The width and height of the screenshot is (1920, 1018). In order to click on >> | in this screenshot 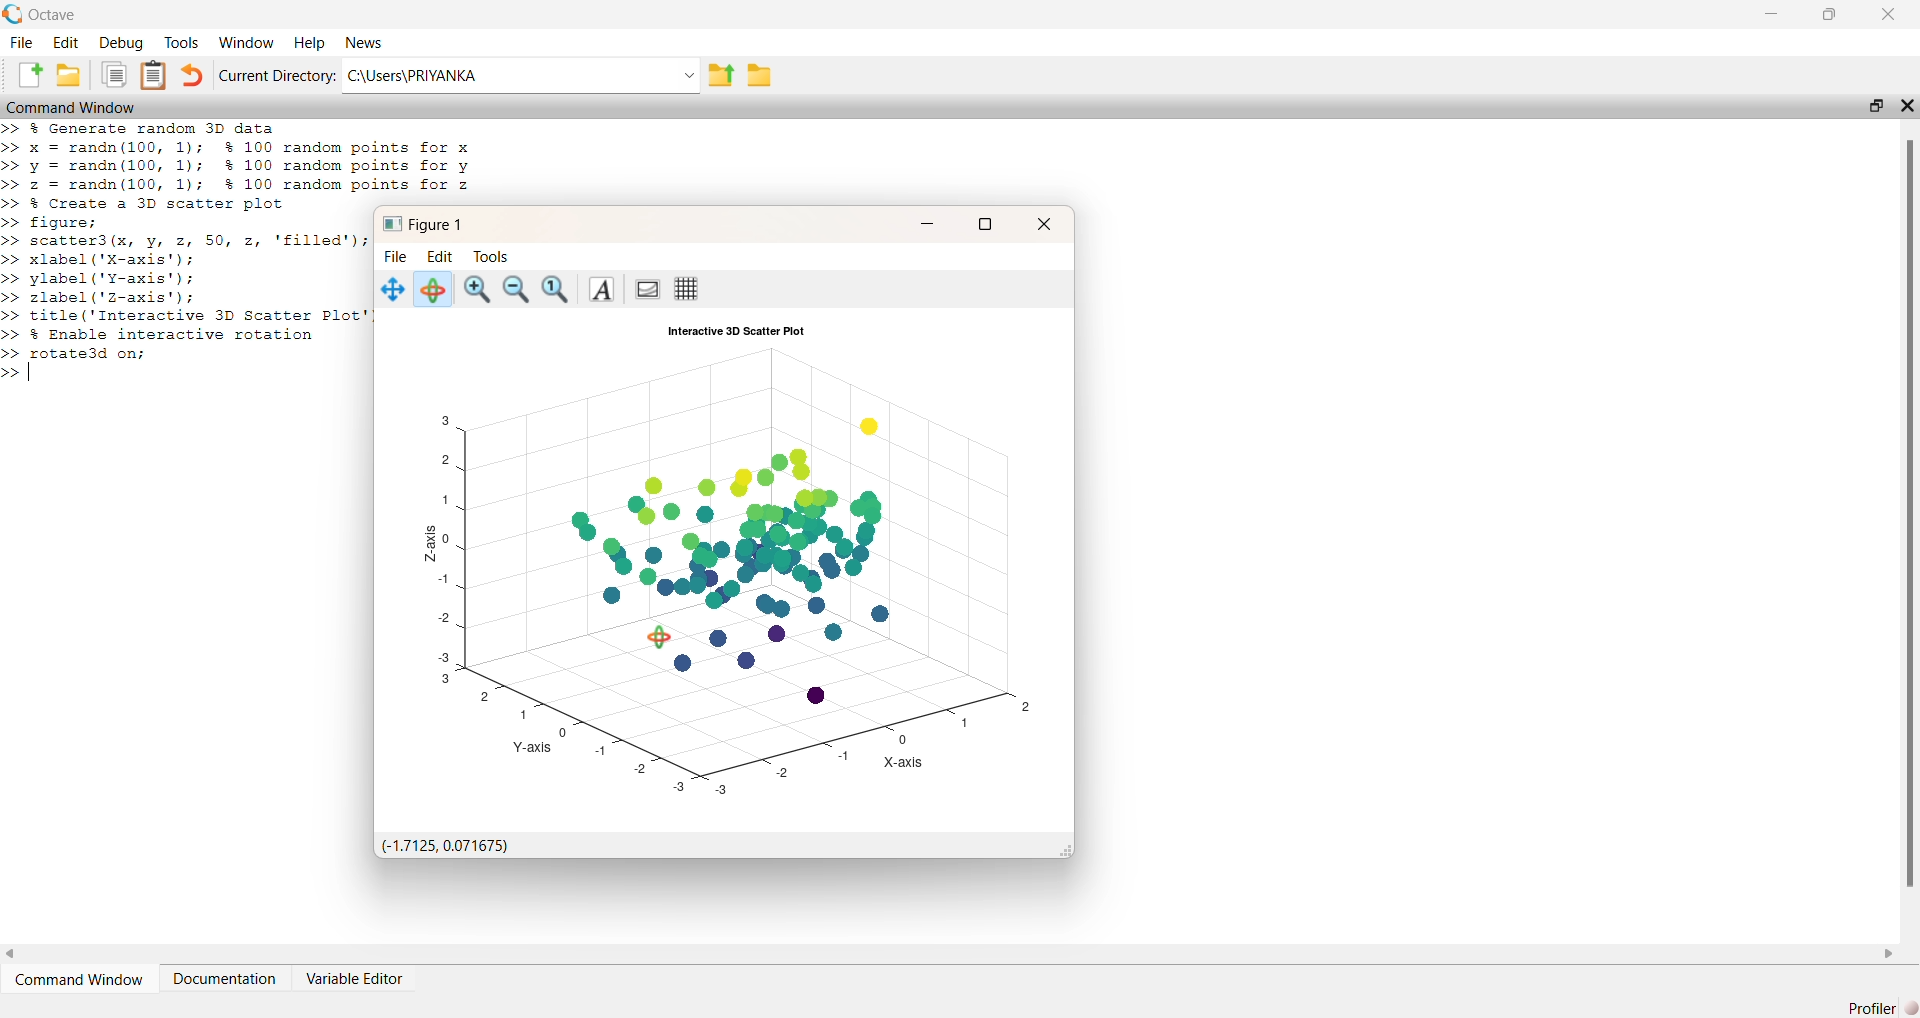, I will do `click(22, 374)`.